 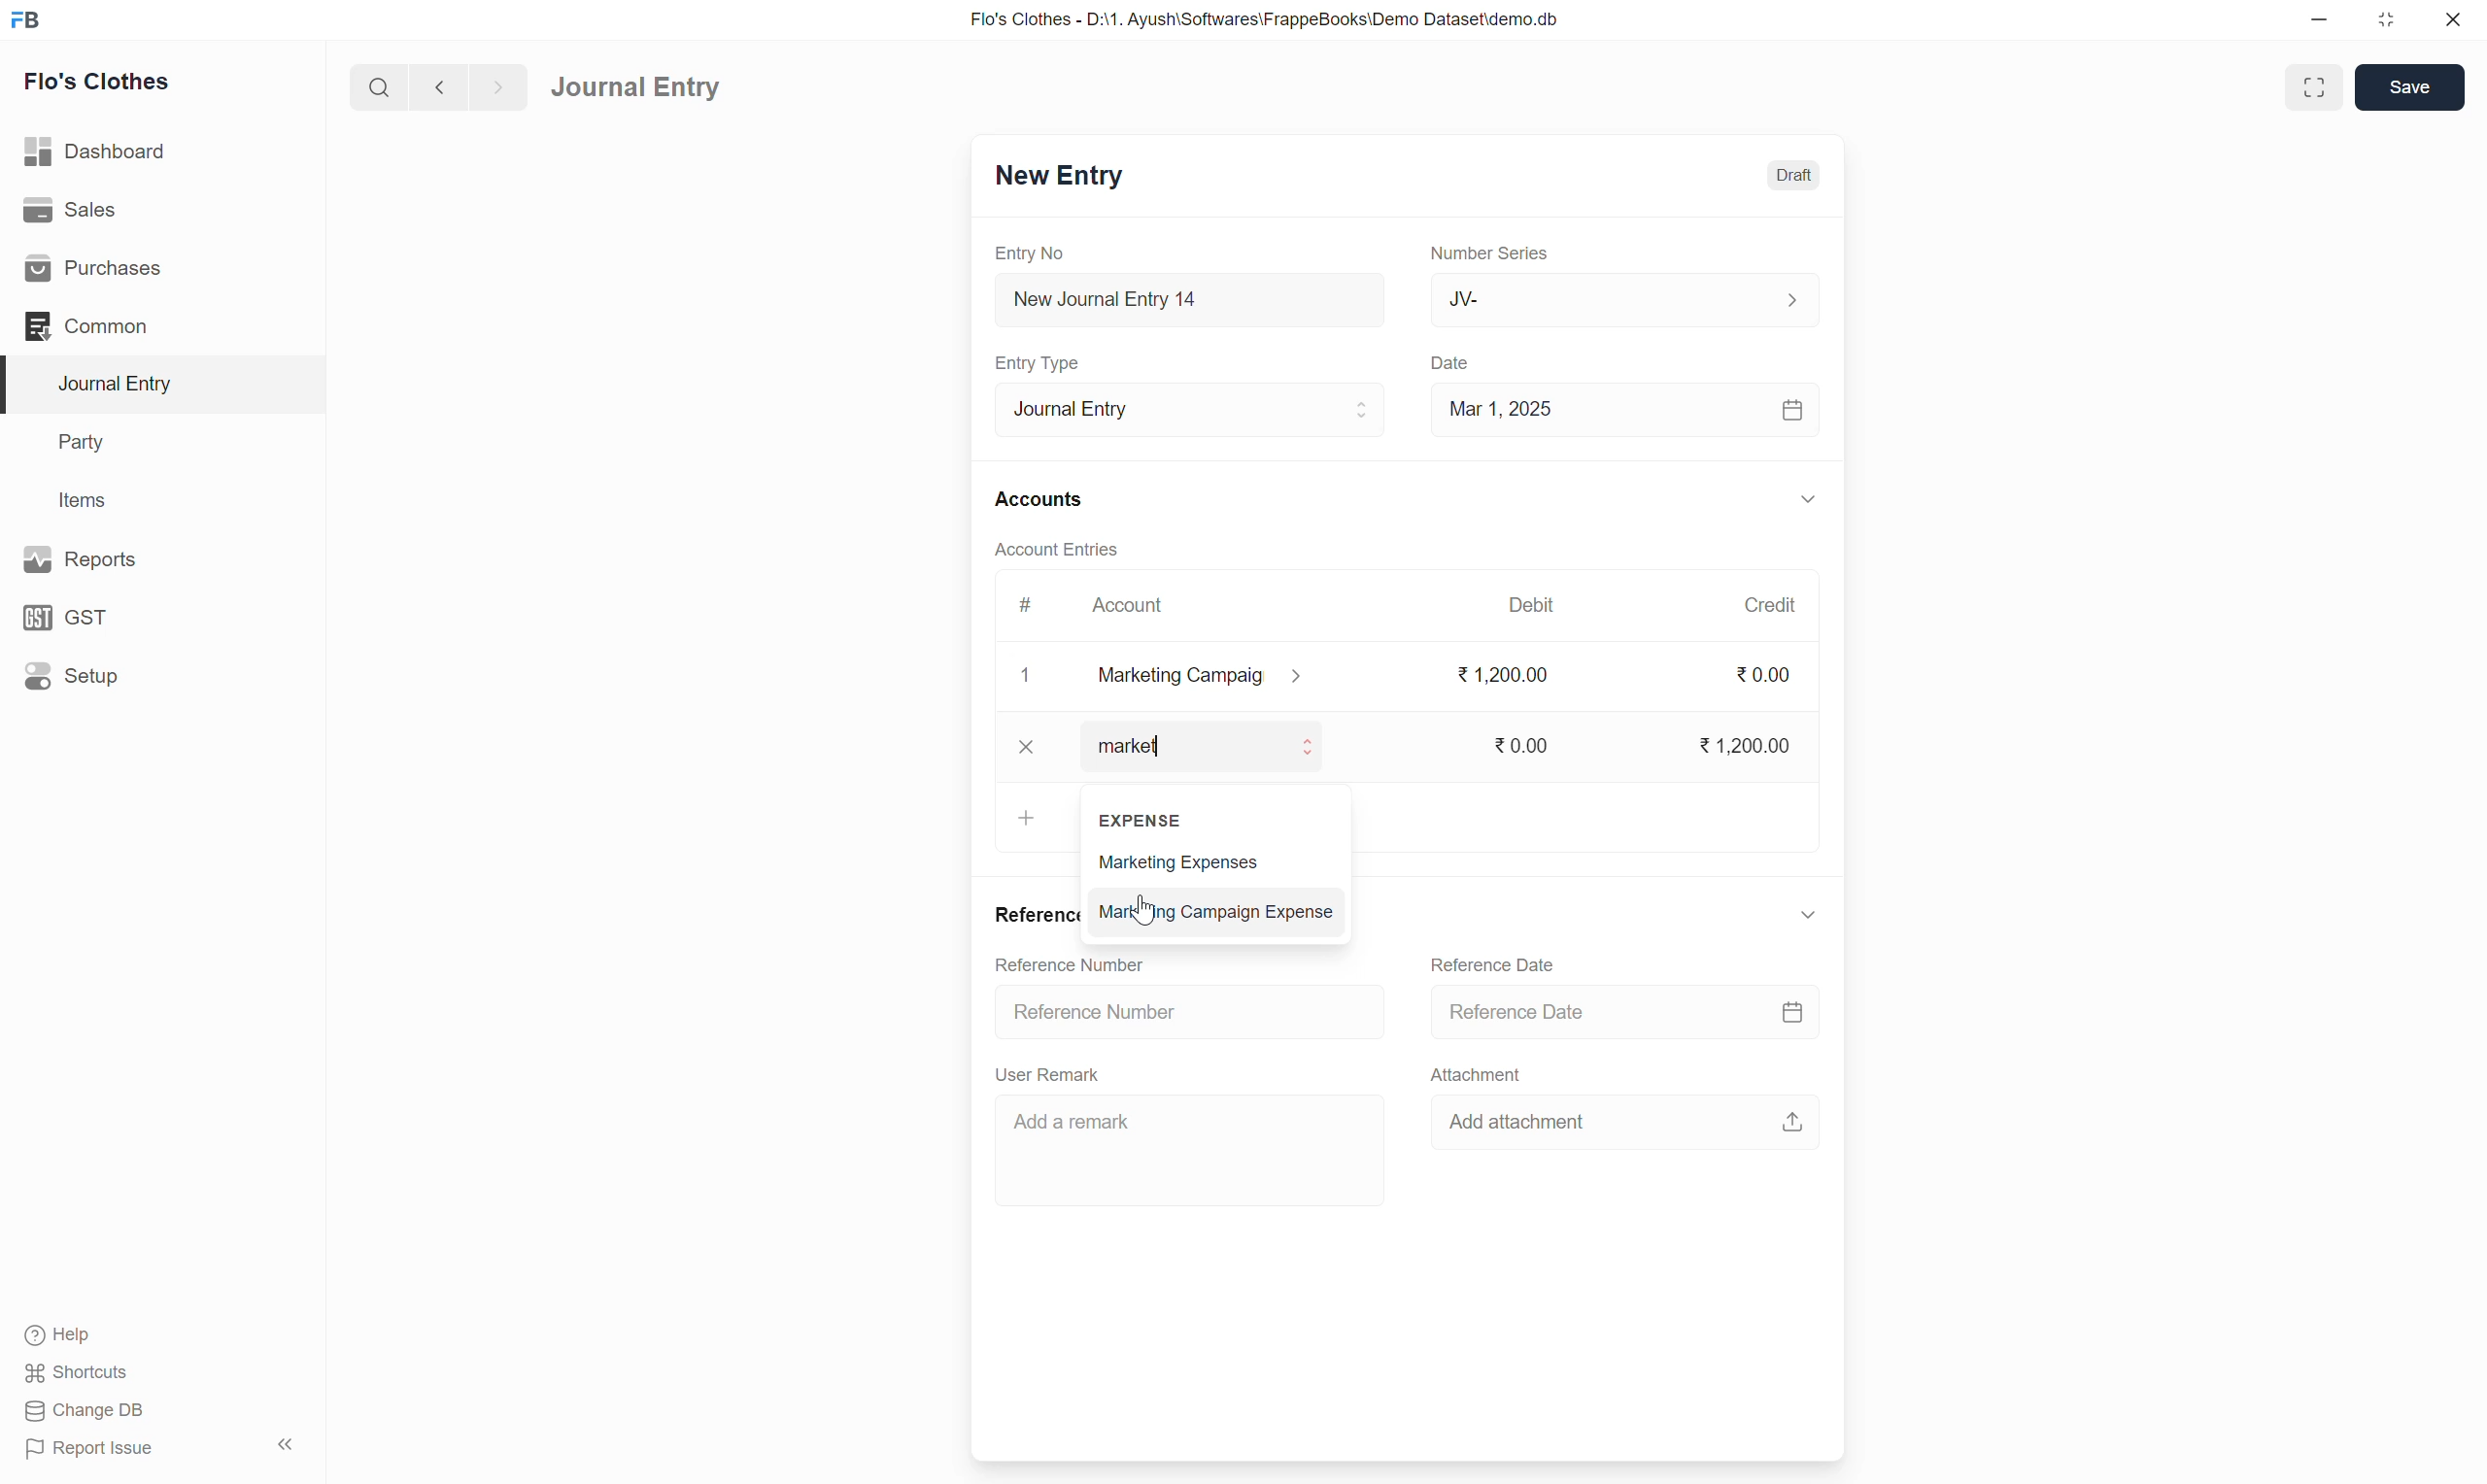 What do you see at coordinates (1034, 914) in the screenshot?
I see `Reference` at bounding box center [1034, 914].